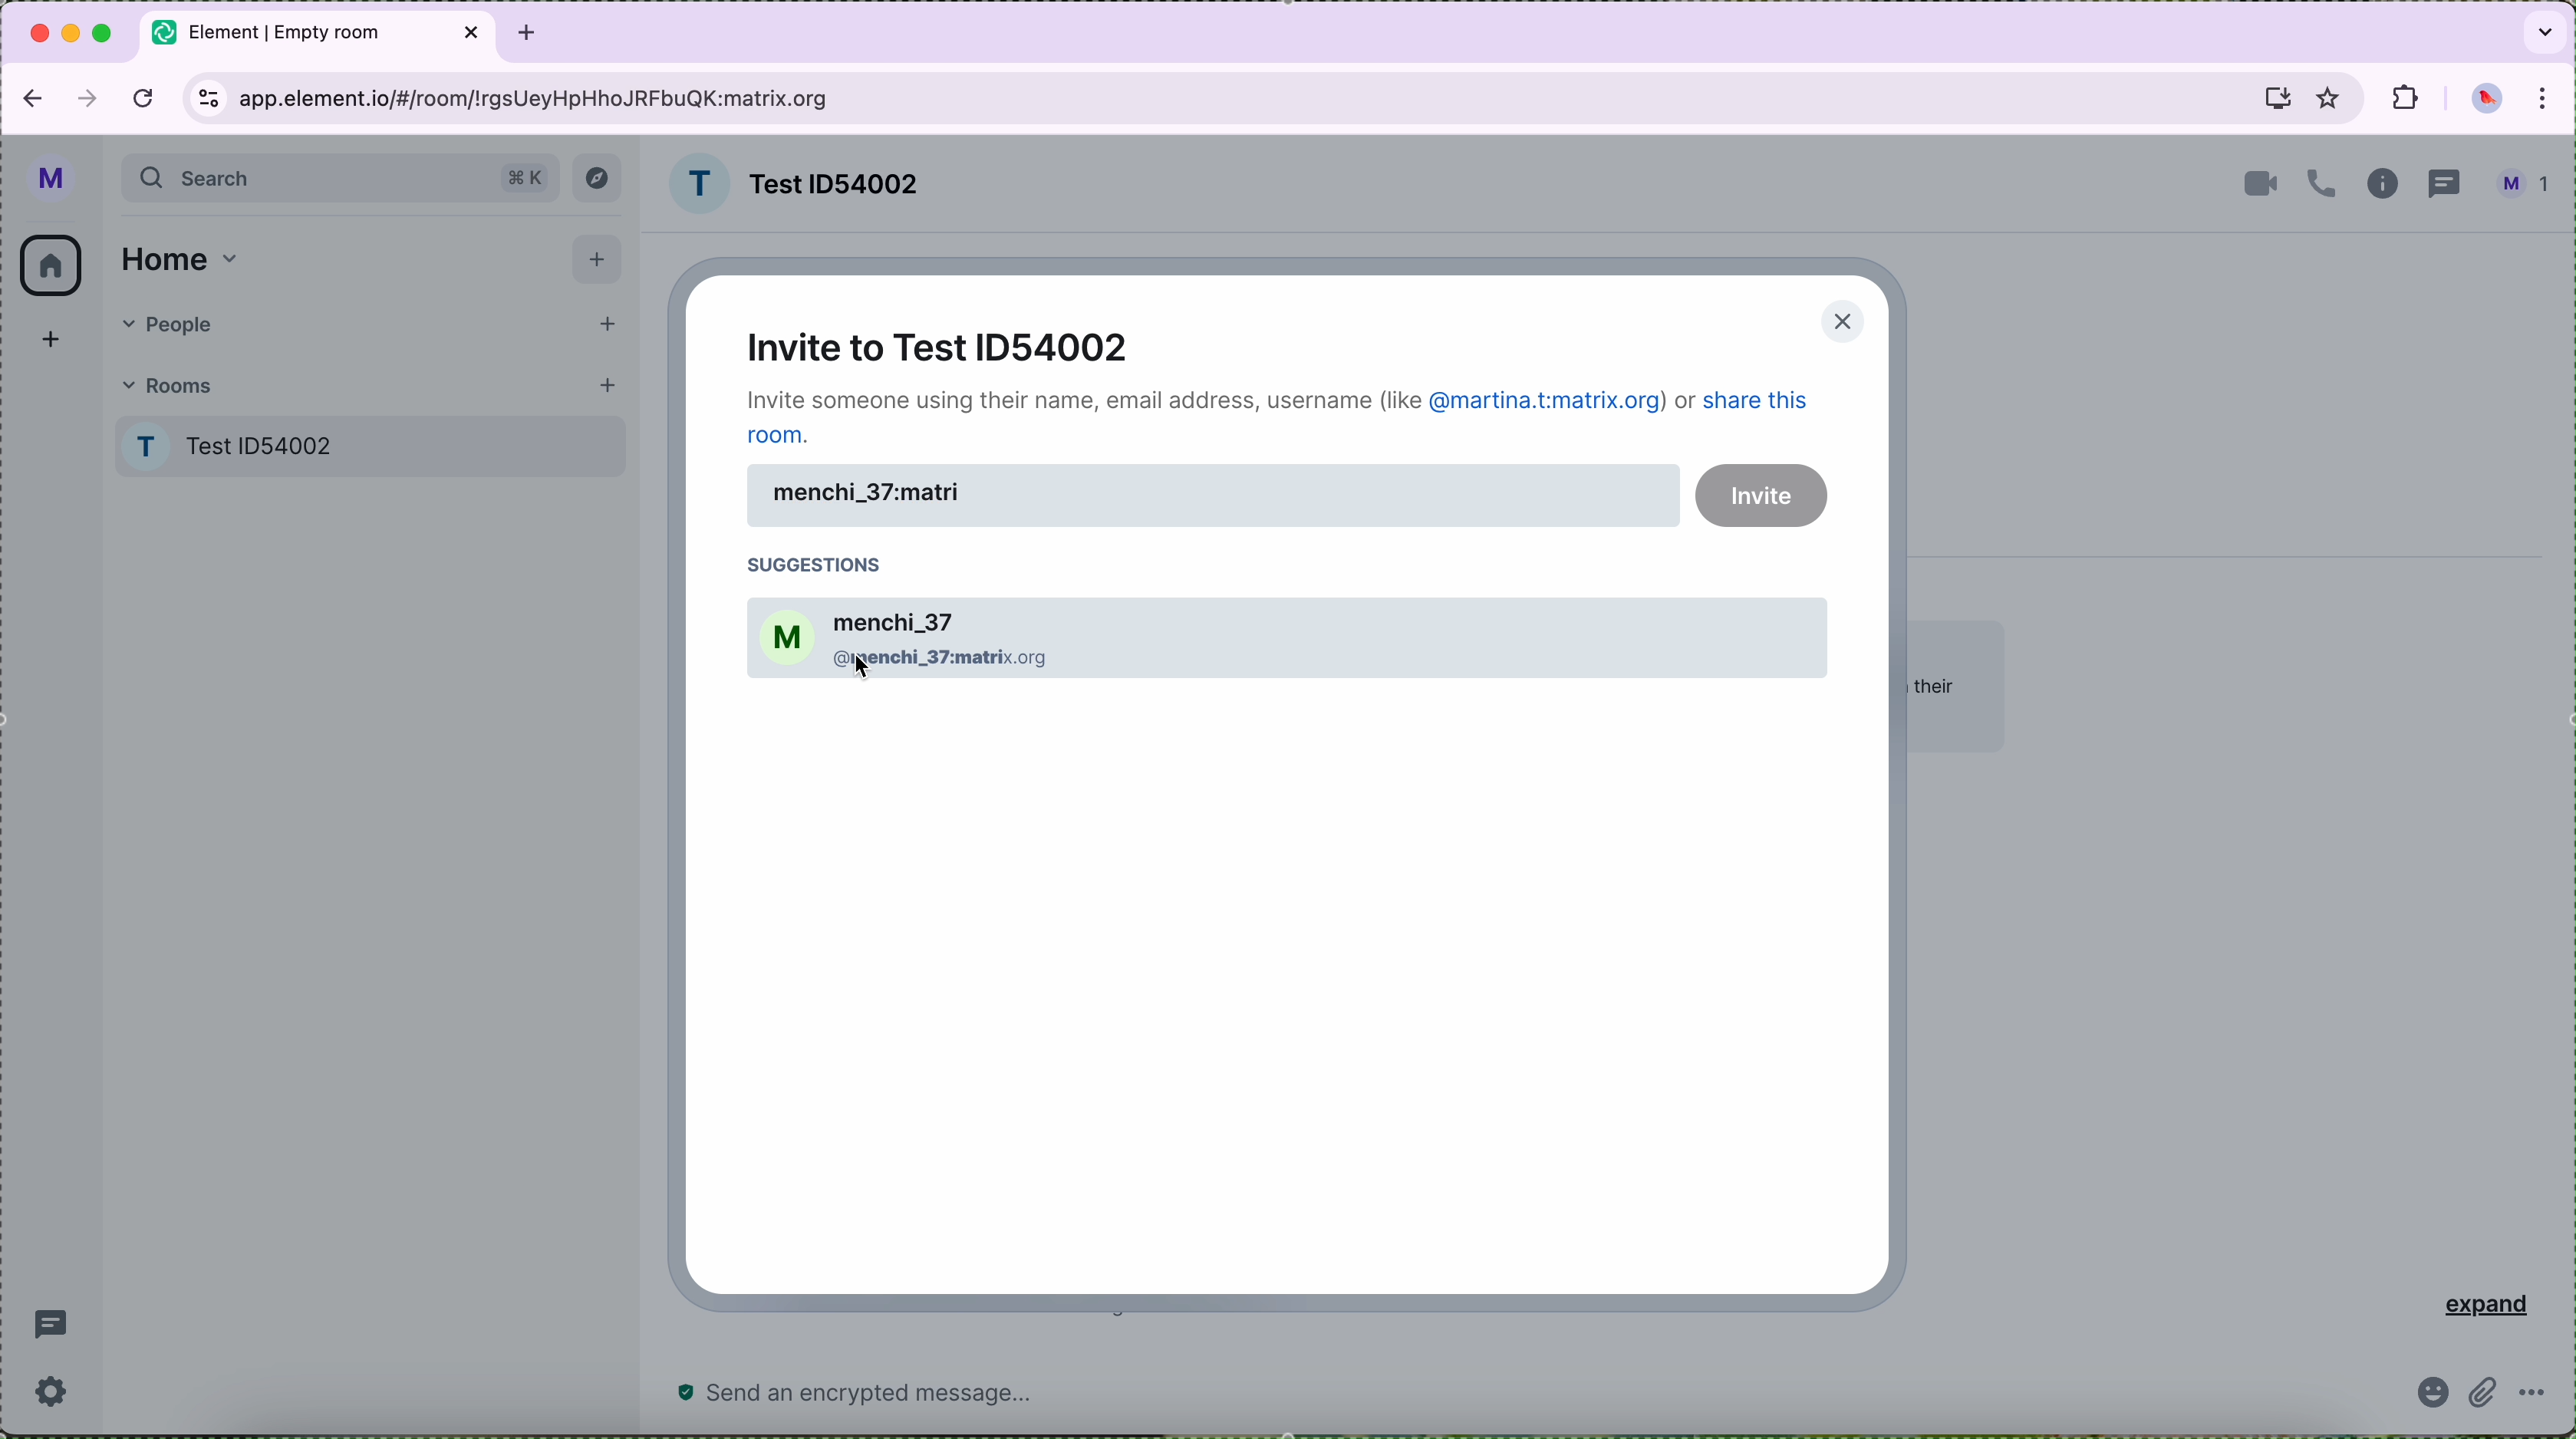 Image resolution: width=2576 pixels, height=1439 pixels. What do you see at coordinates (601, 260) in the screenshot?
I see `add button` at bounding box center [601, 260].